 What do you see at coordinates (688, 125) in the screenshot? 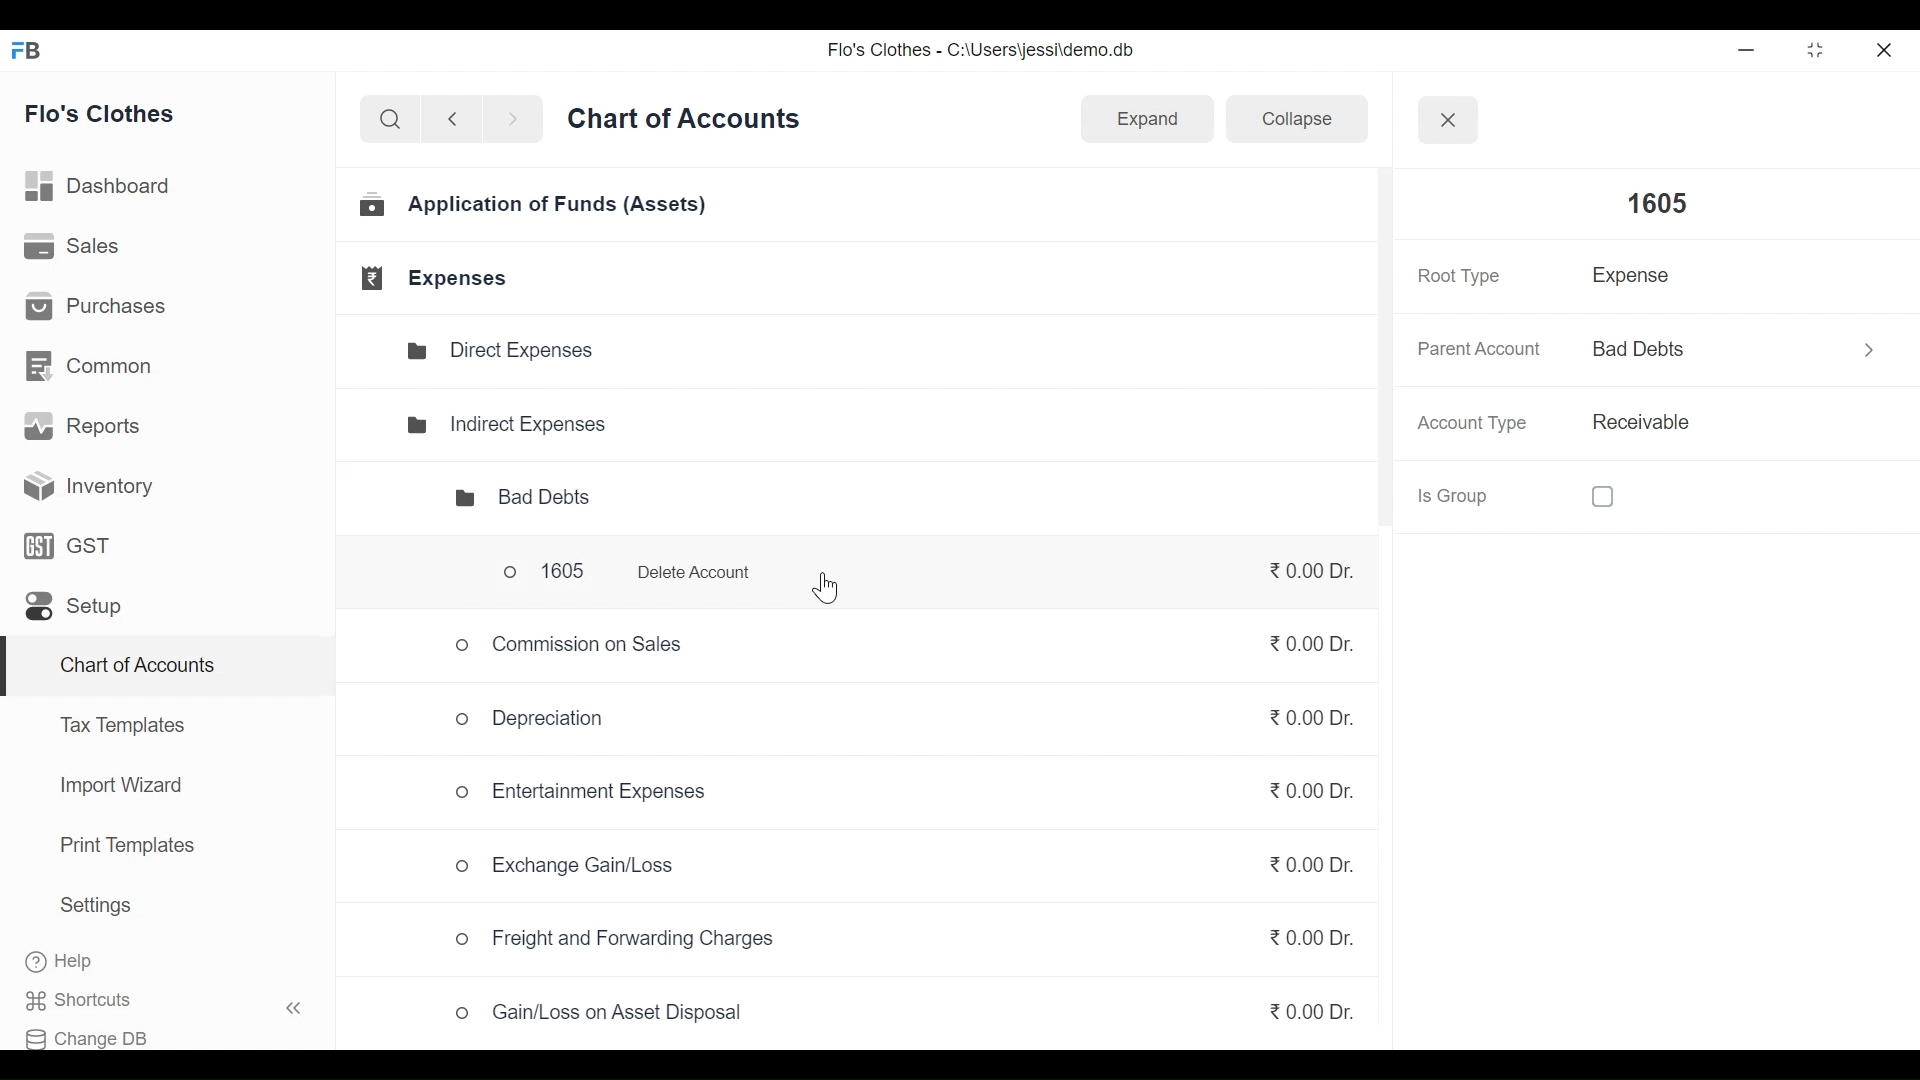
I see `Chart of Accounts` at bounding box center [688, 125].